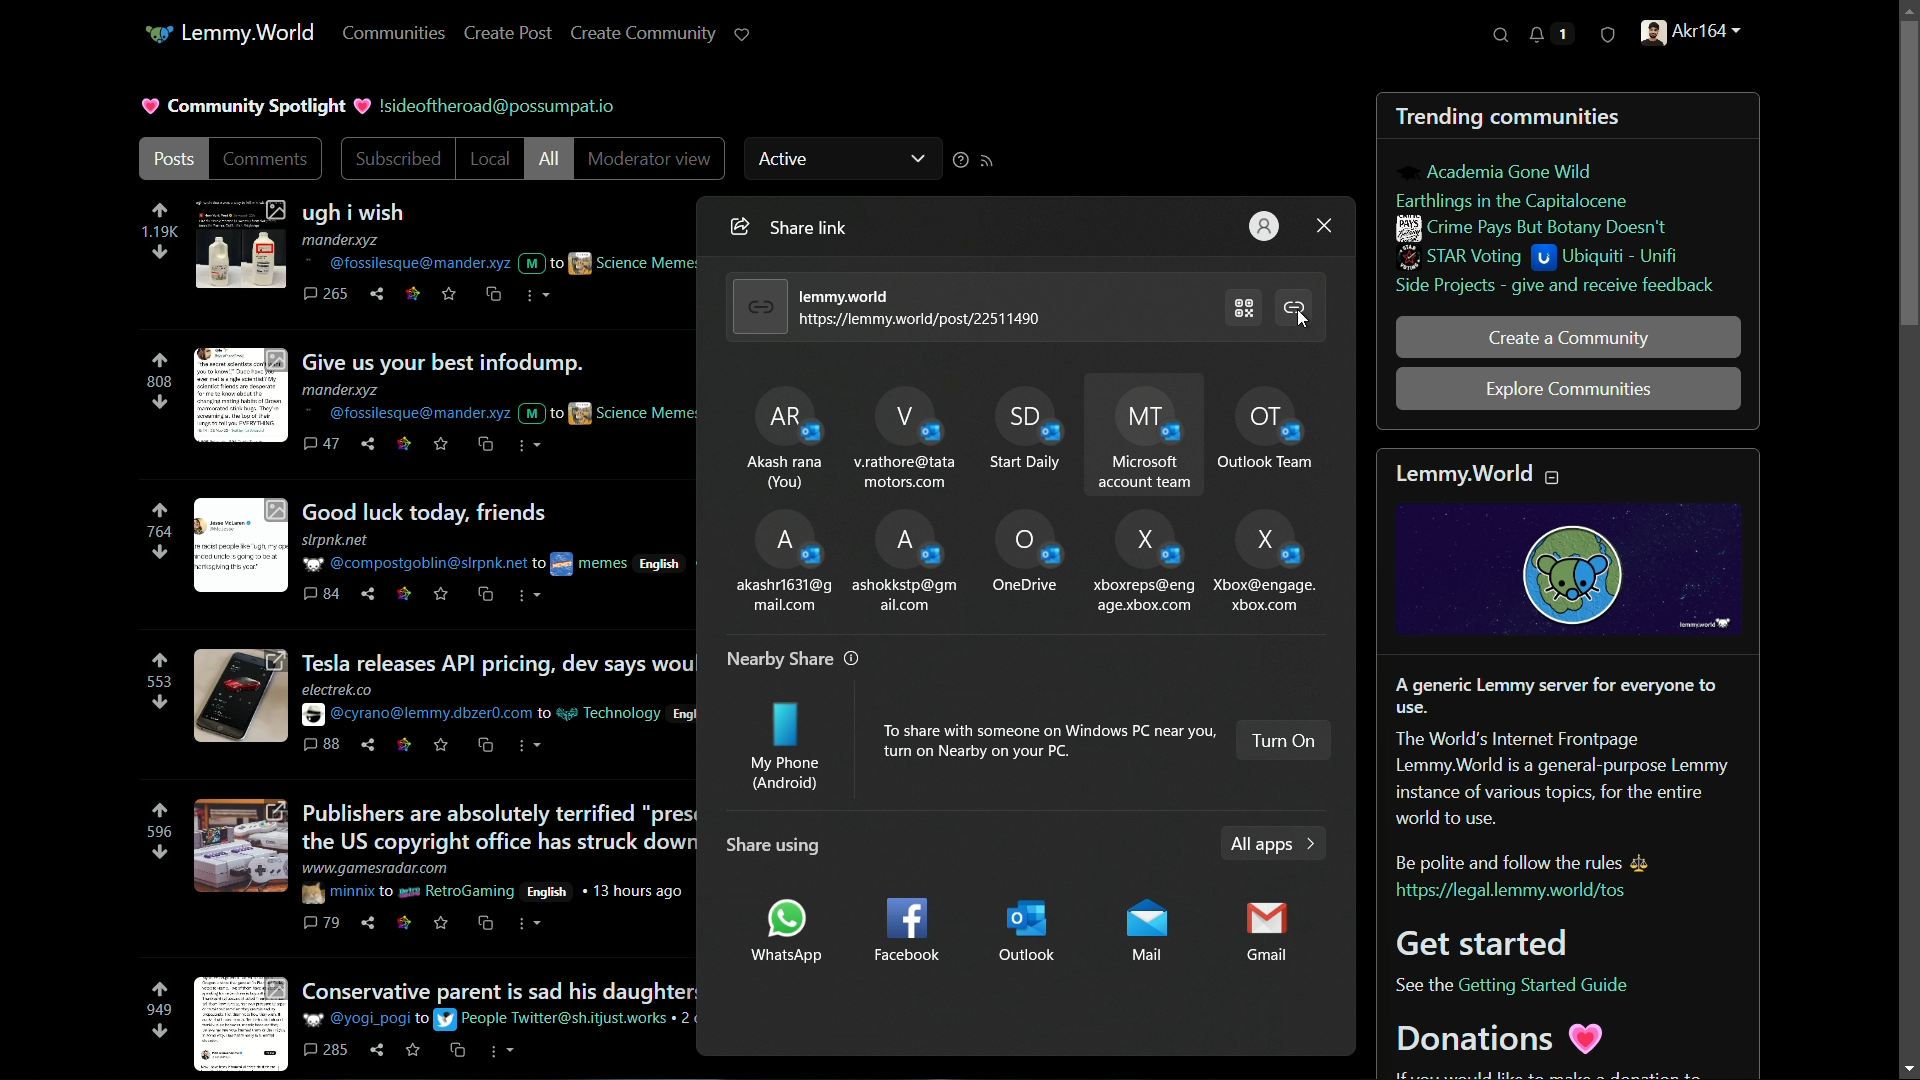 The image size is (1920, 1080). Describe the element at coordinates (755, 306) in the screenshot. I see `link to post` at that location.